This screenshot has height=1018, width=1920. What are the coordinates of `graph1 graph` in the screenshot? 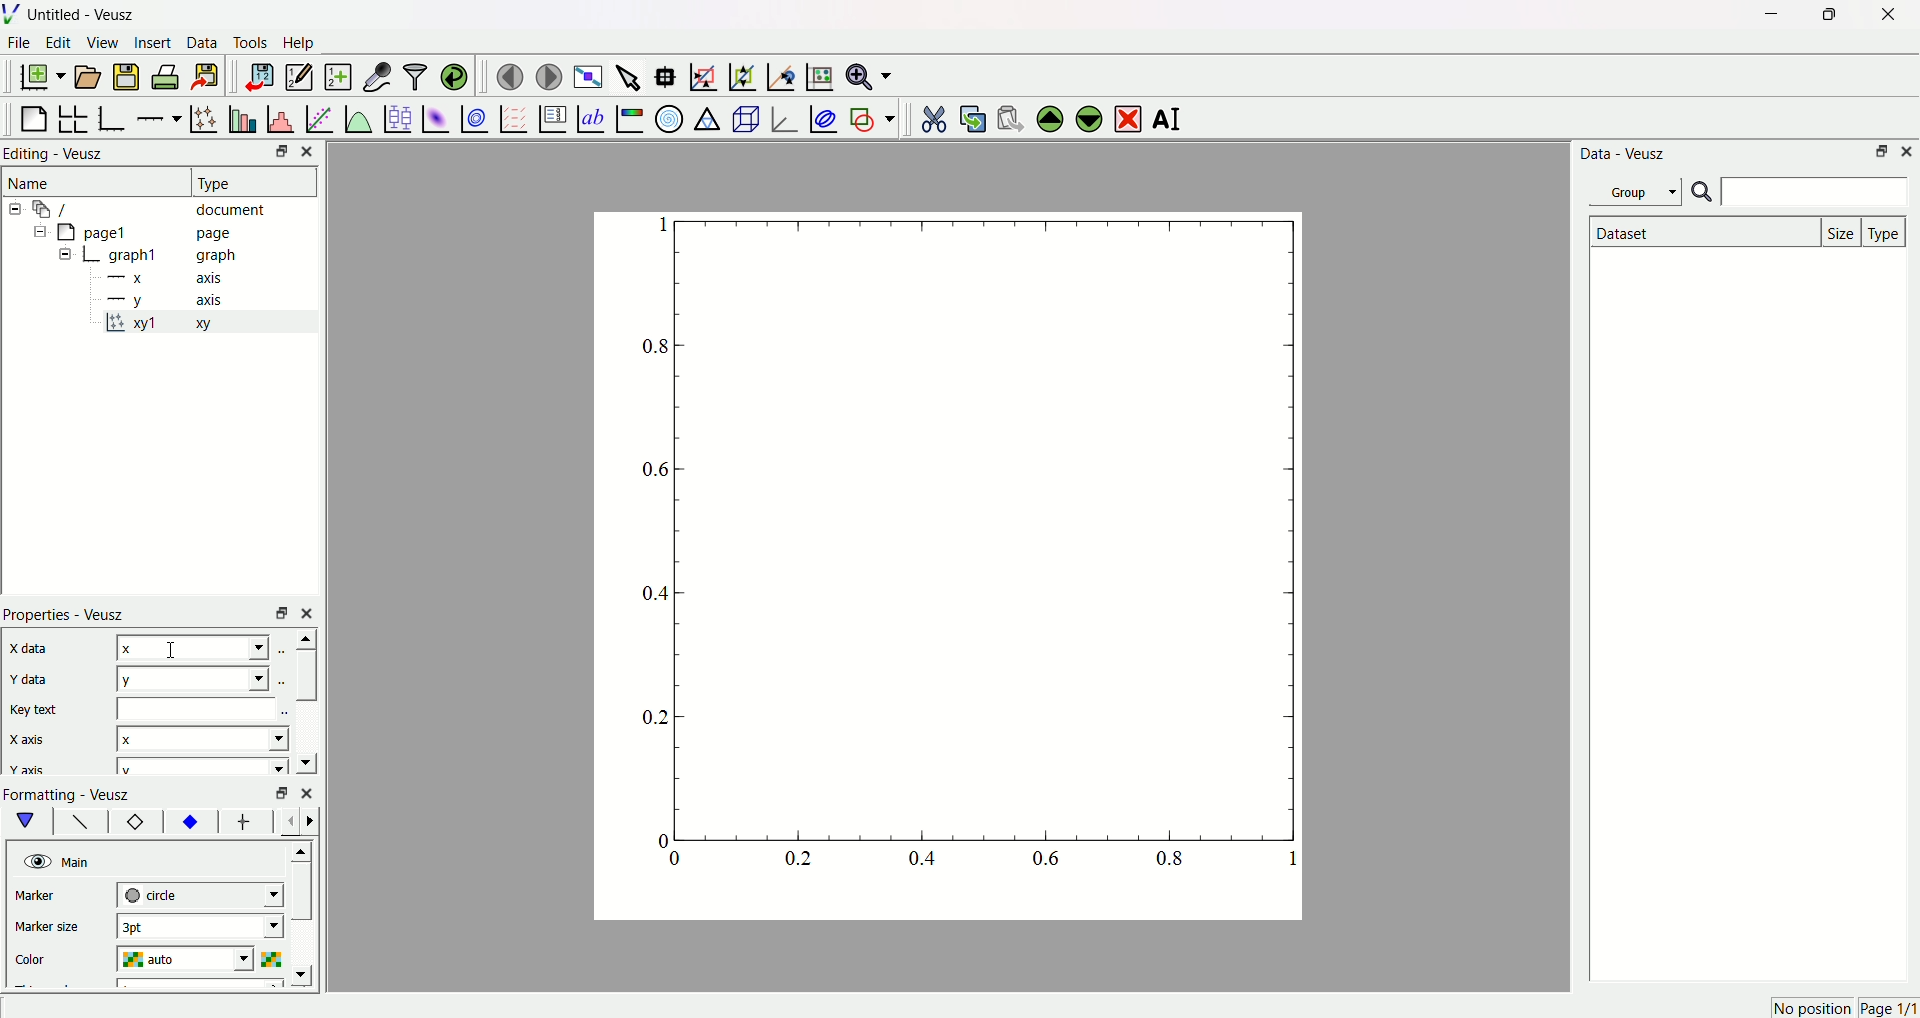 It's located at (174, 256).